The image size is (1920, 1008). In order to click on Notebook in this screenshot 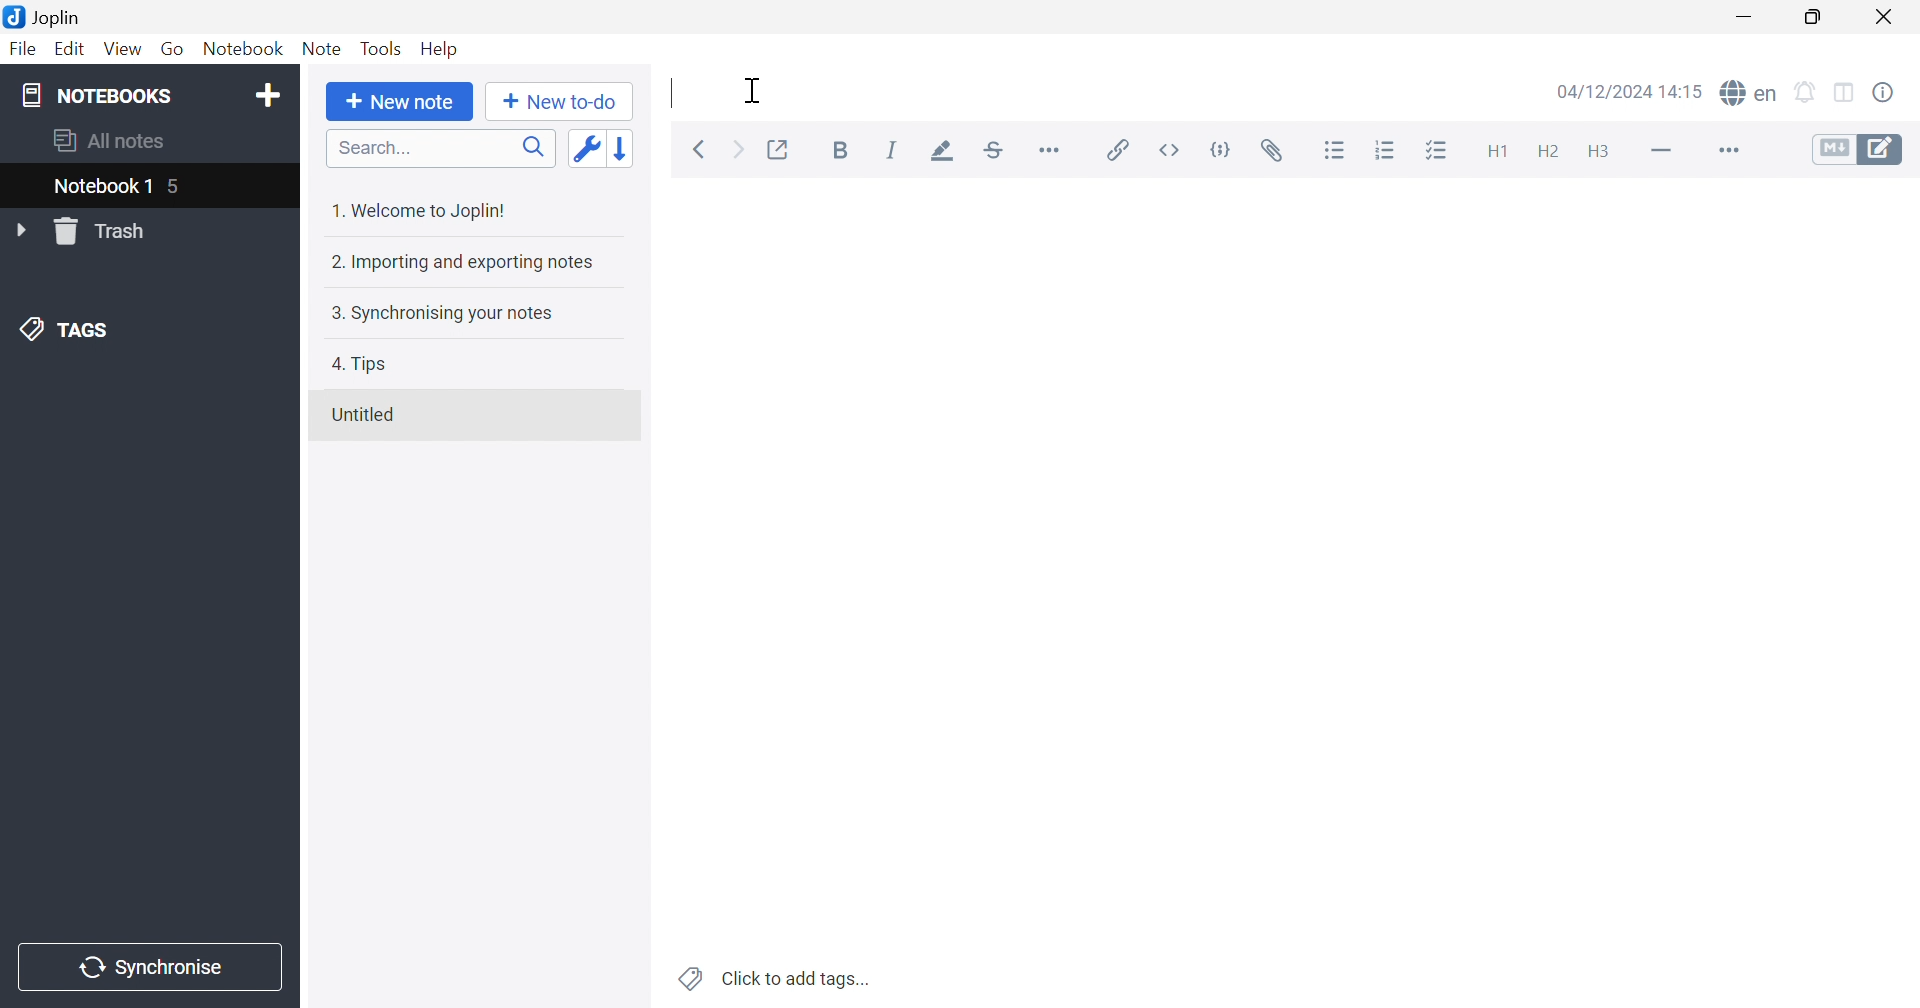, I will do `click(241, 49)`.